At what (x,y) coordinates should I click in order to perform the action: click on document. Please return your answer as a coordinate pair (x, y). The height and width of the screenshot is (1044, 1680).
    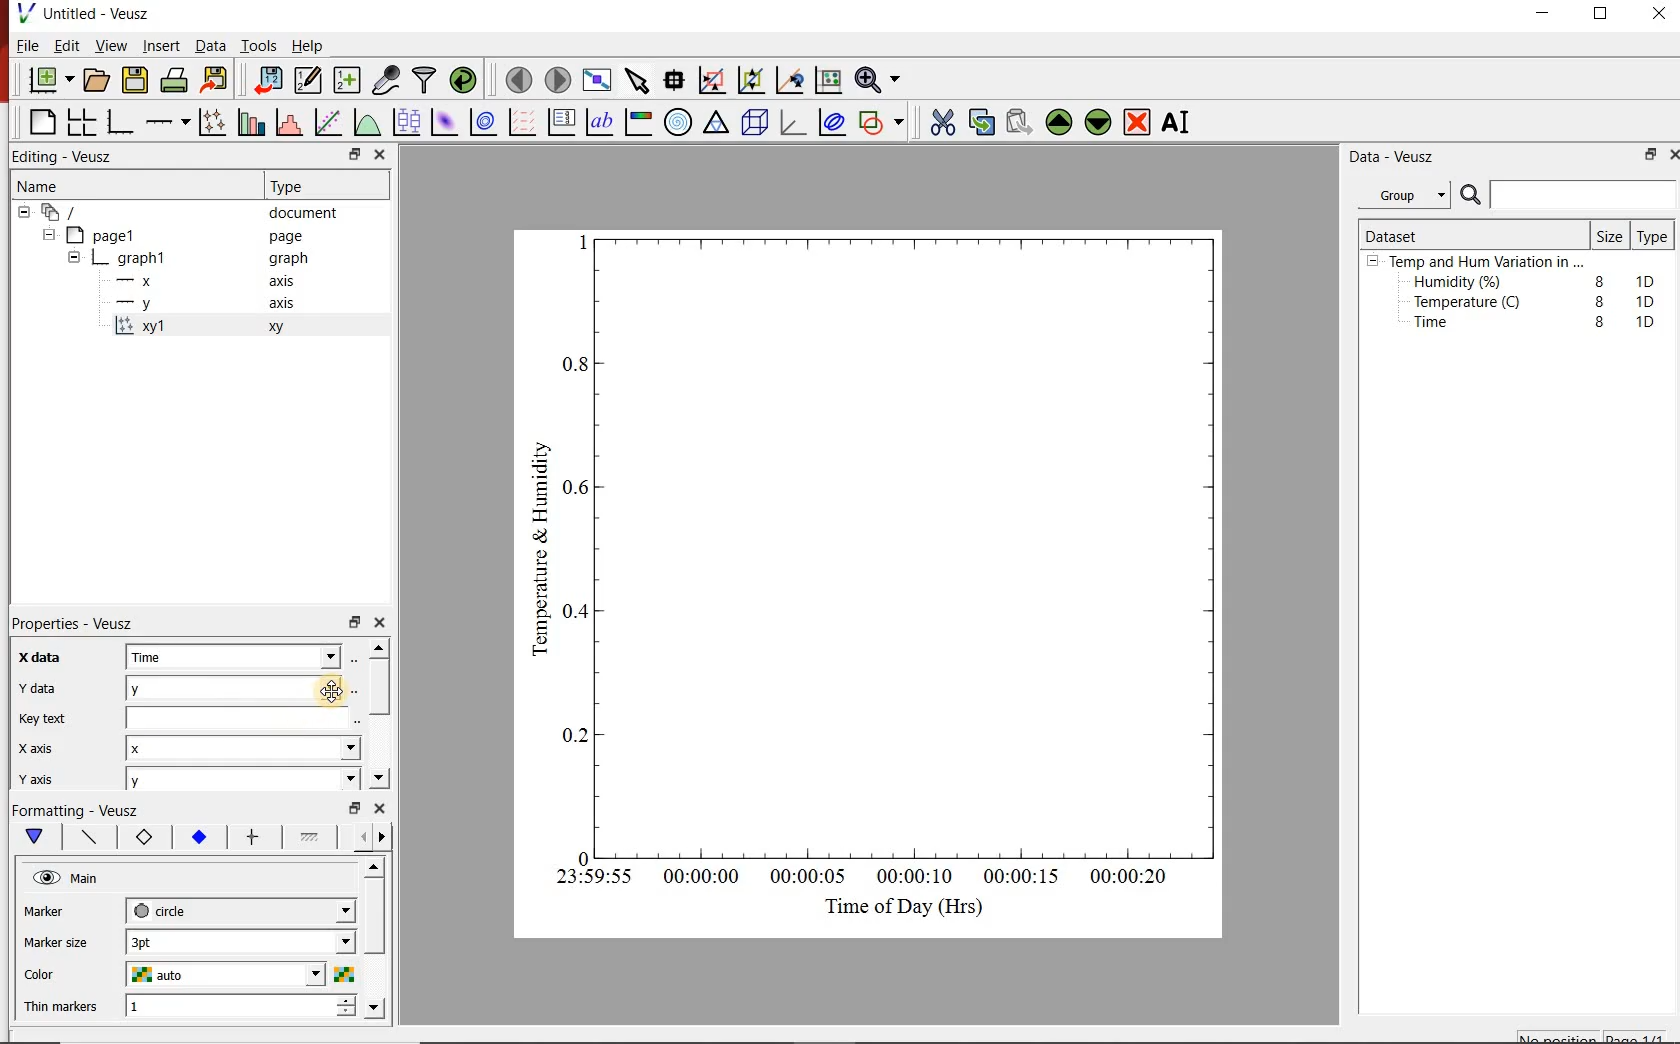
    Looking at the image, I should click on (310, 213).